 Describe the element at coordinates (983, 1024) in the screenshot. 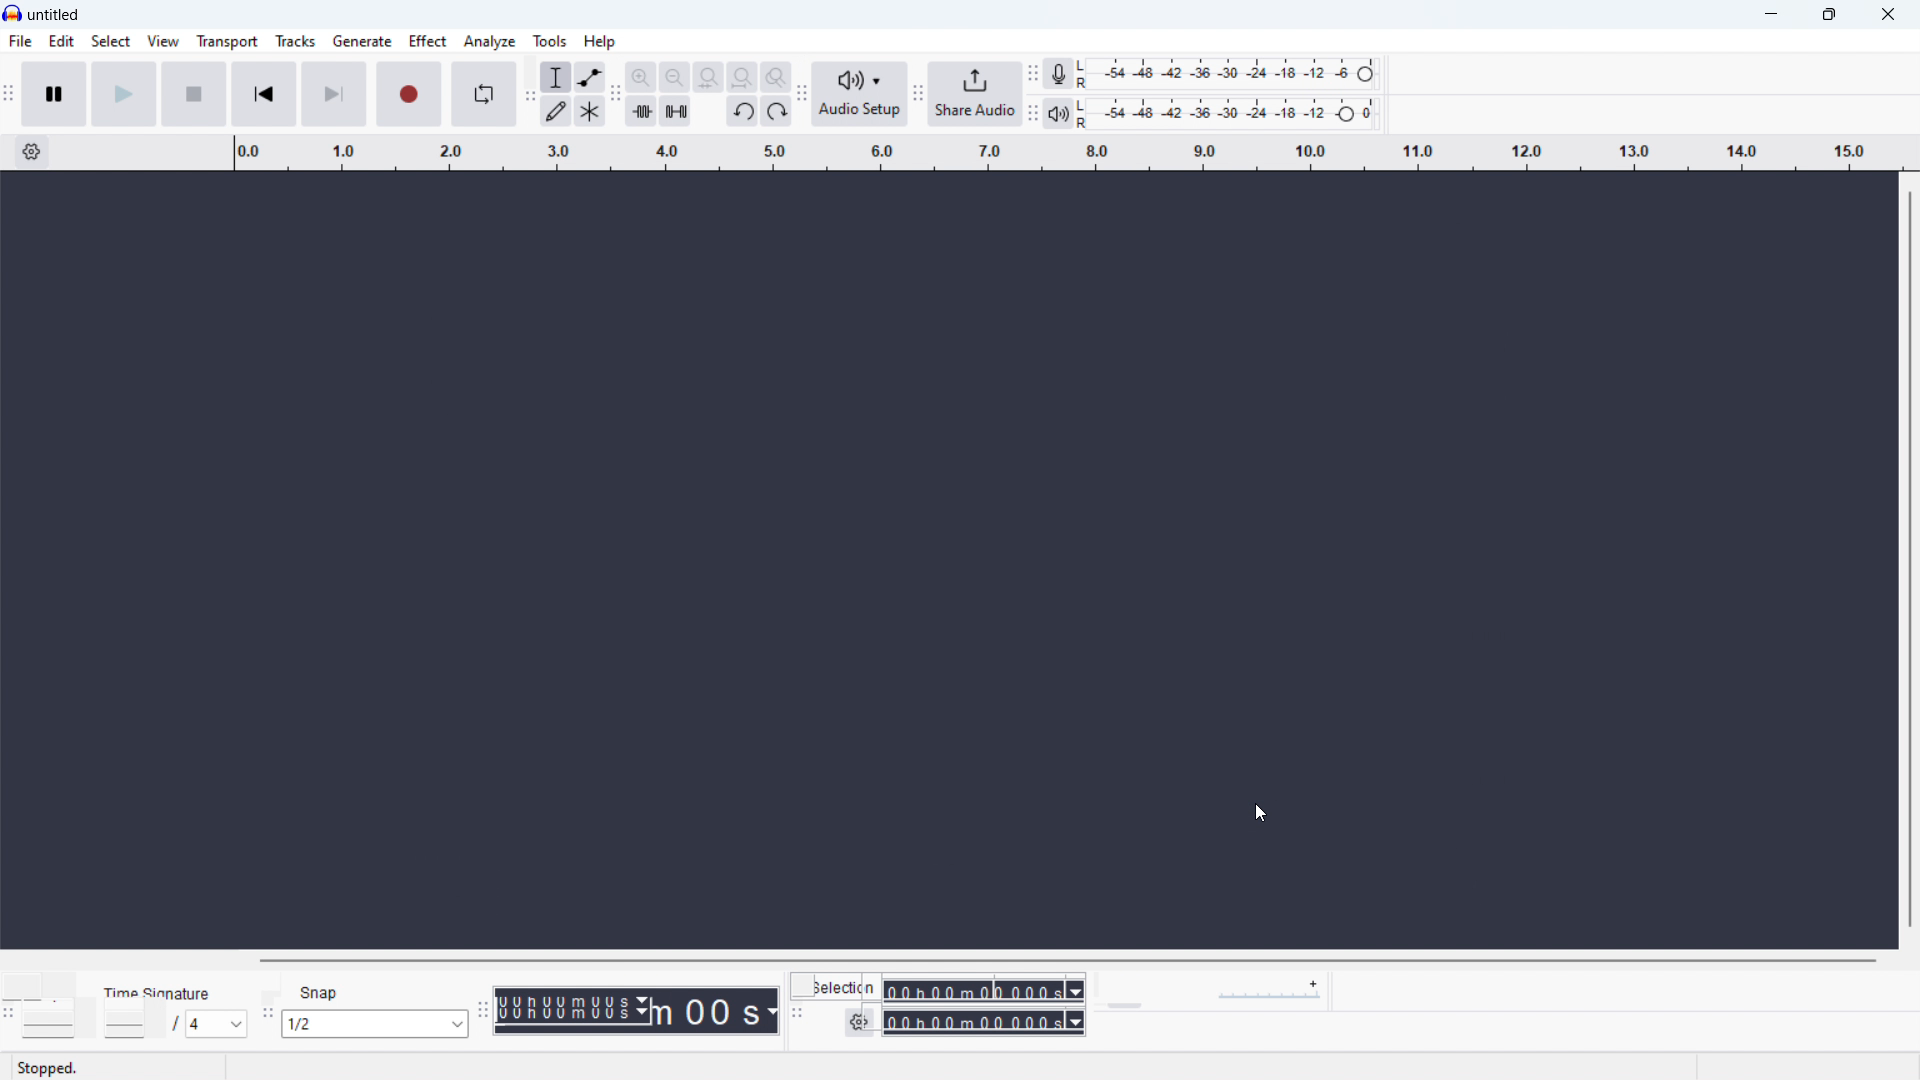

I see `end time` at that location.